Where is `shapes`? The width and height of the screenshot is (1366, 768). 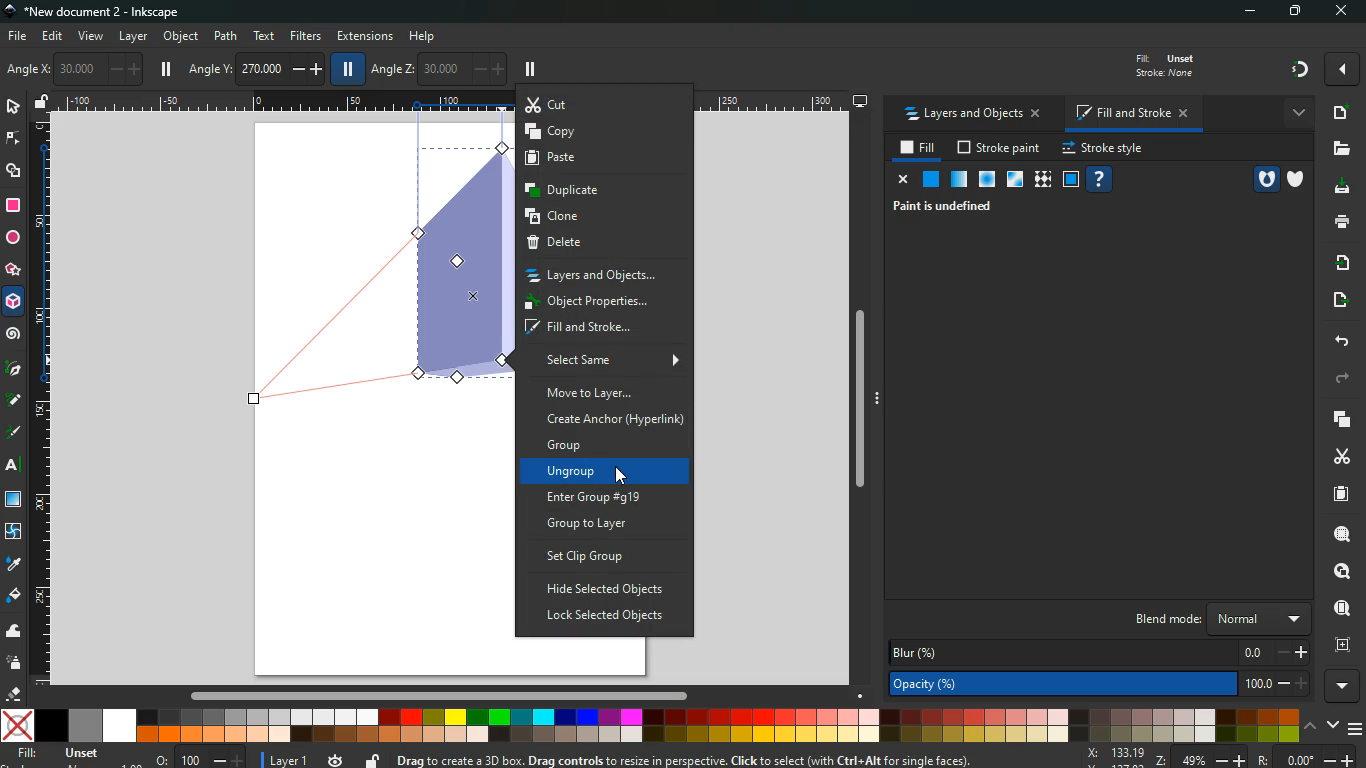 shapes is located at coordinates (14, 171).